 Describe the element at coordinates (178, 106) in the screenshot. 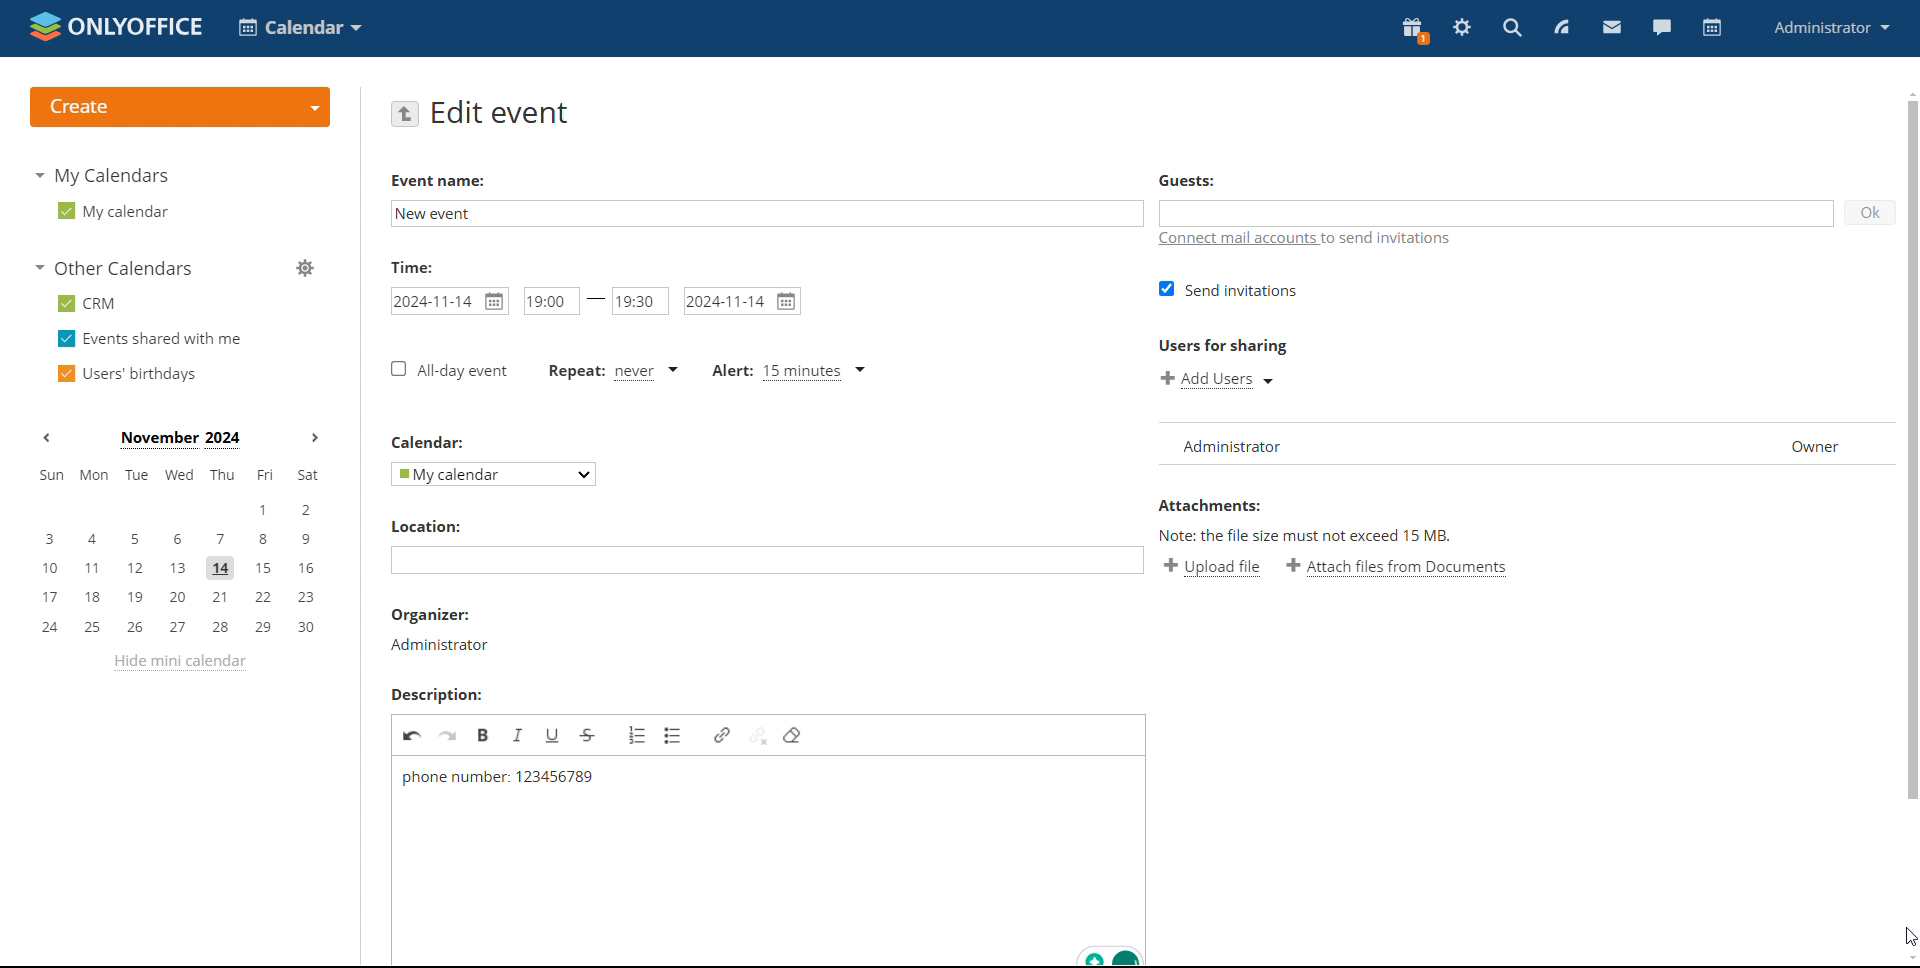

I see `logo` at that location.